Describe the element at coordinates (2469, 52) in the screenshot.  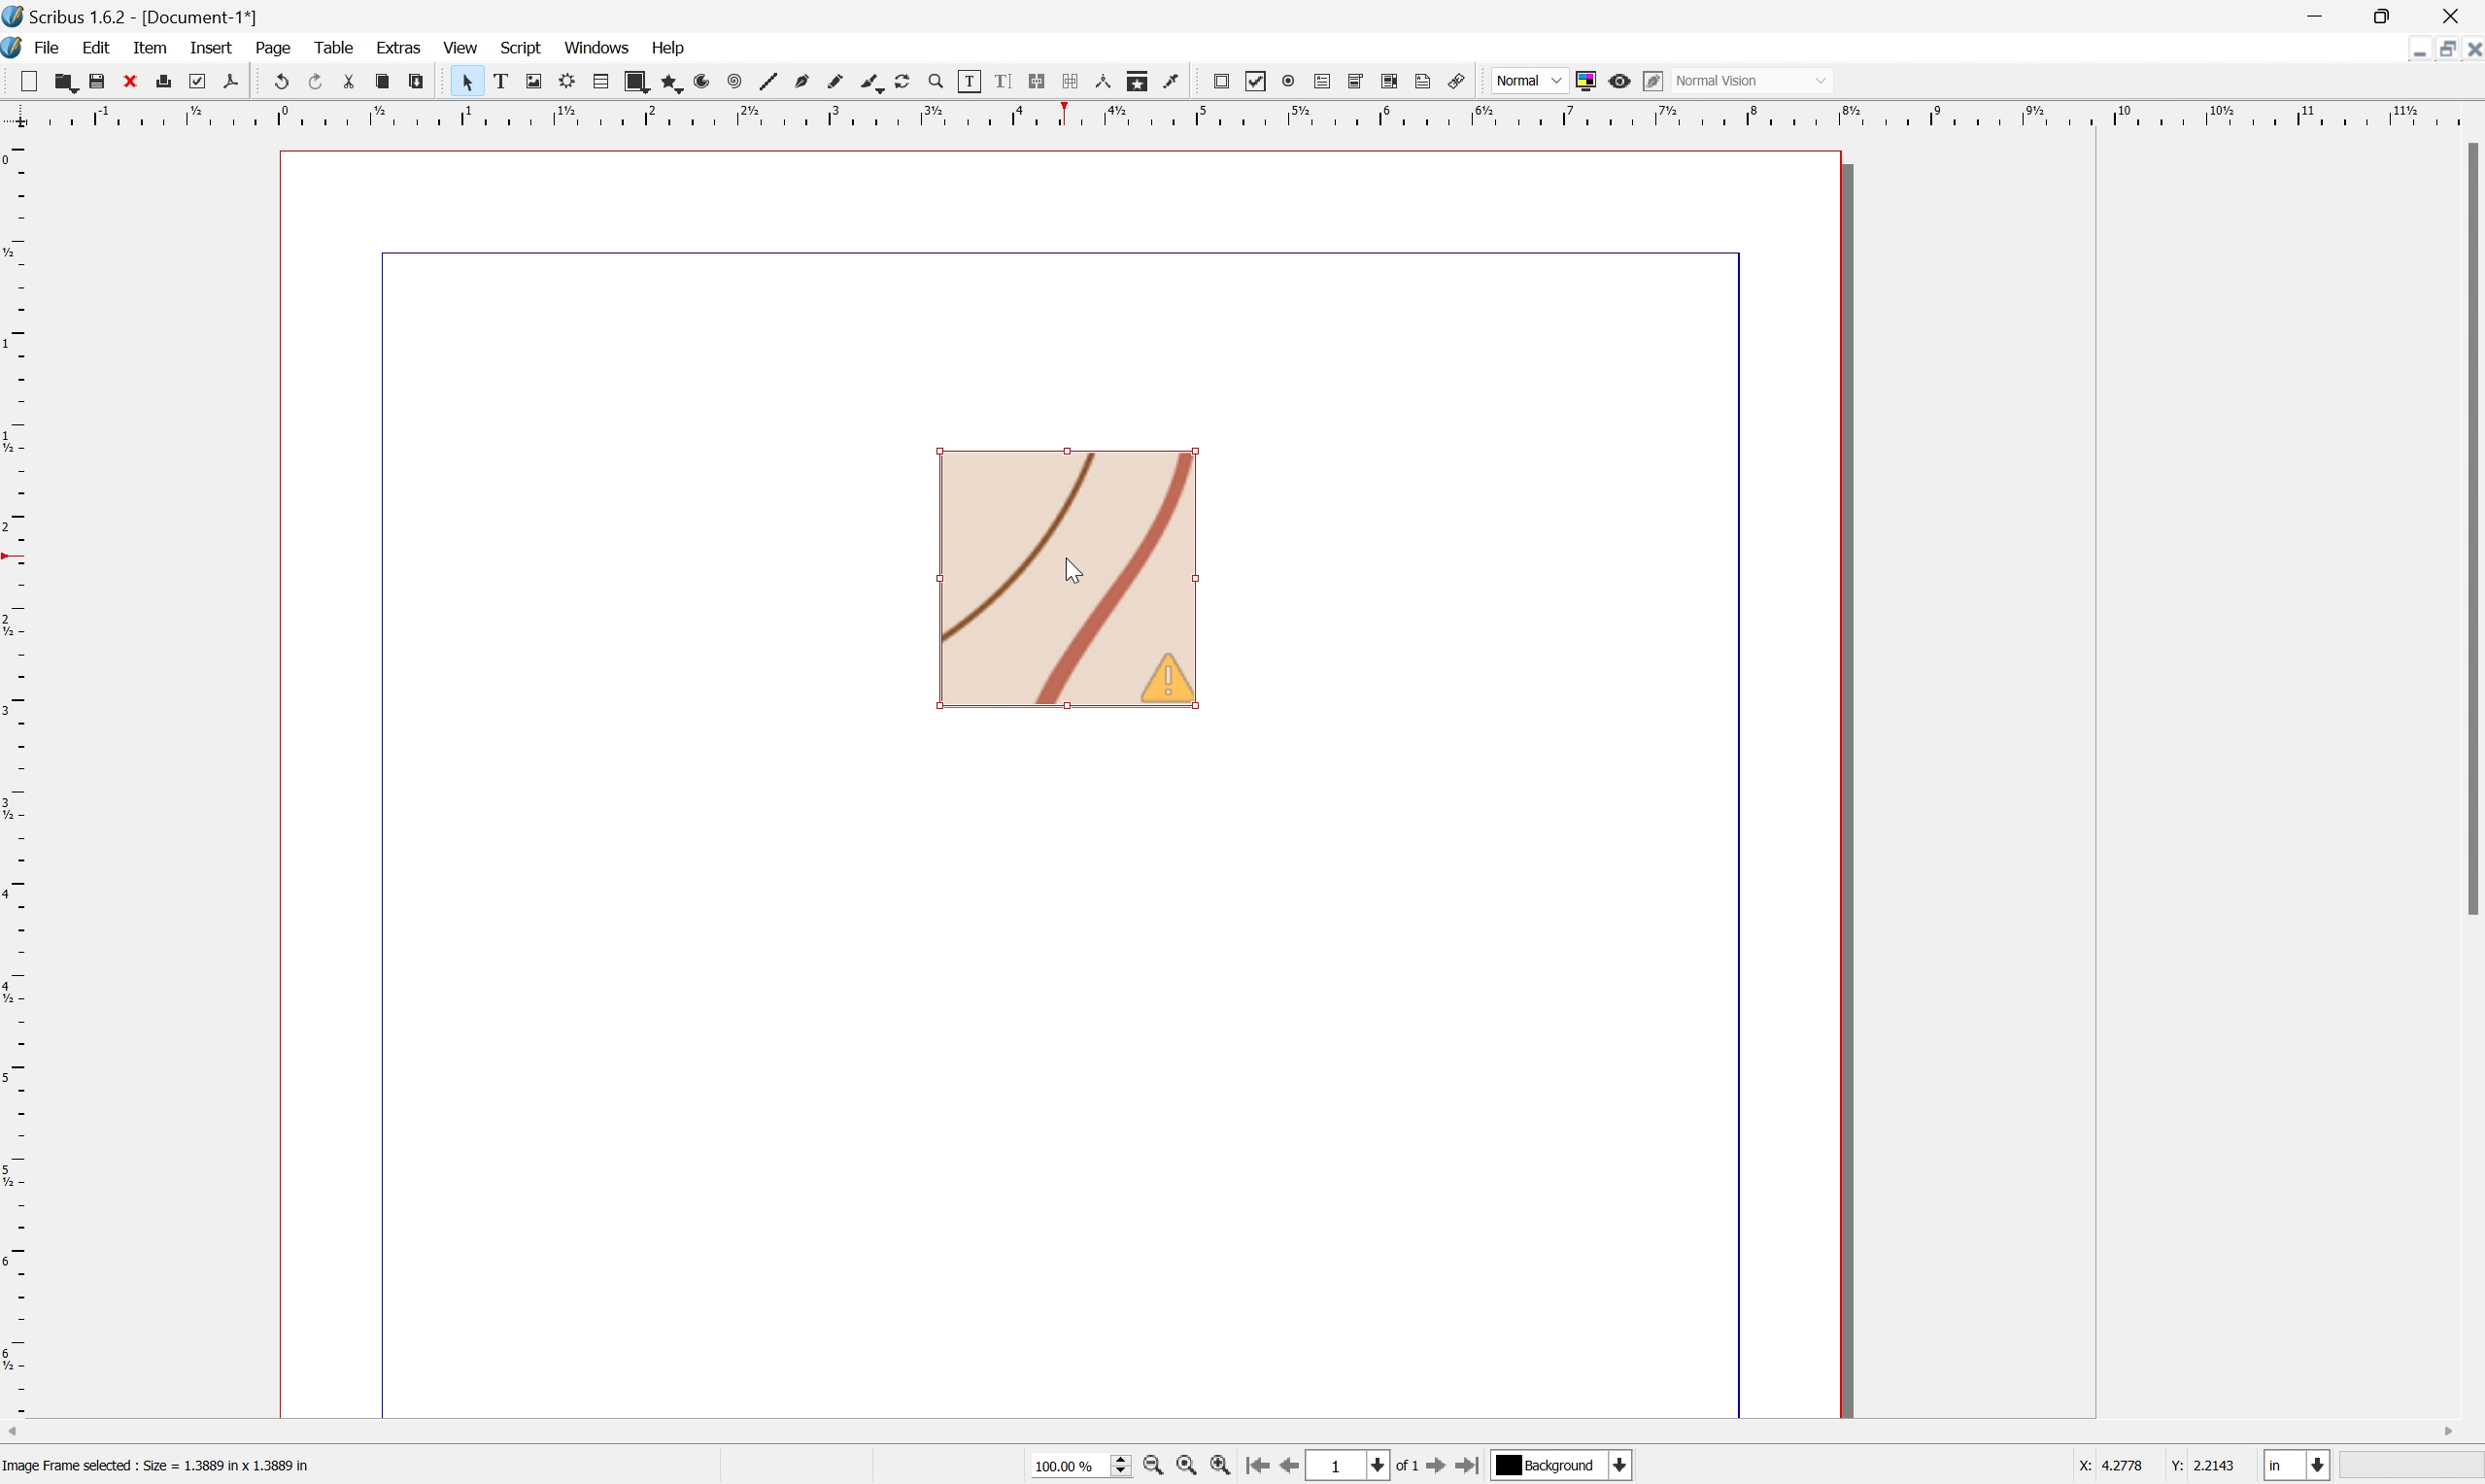
I see `Close` at that location.